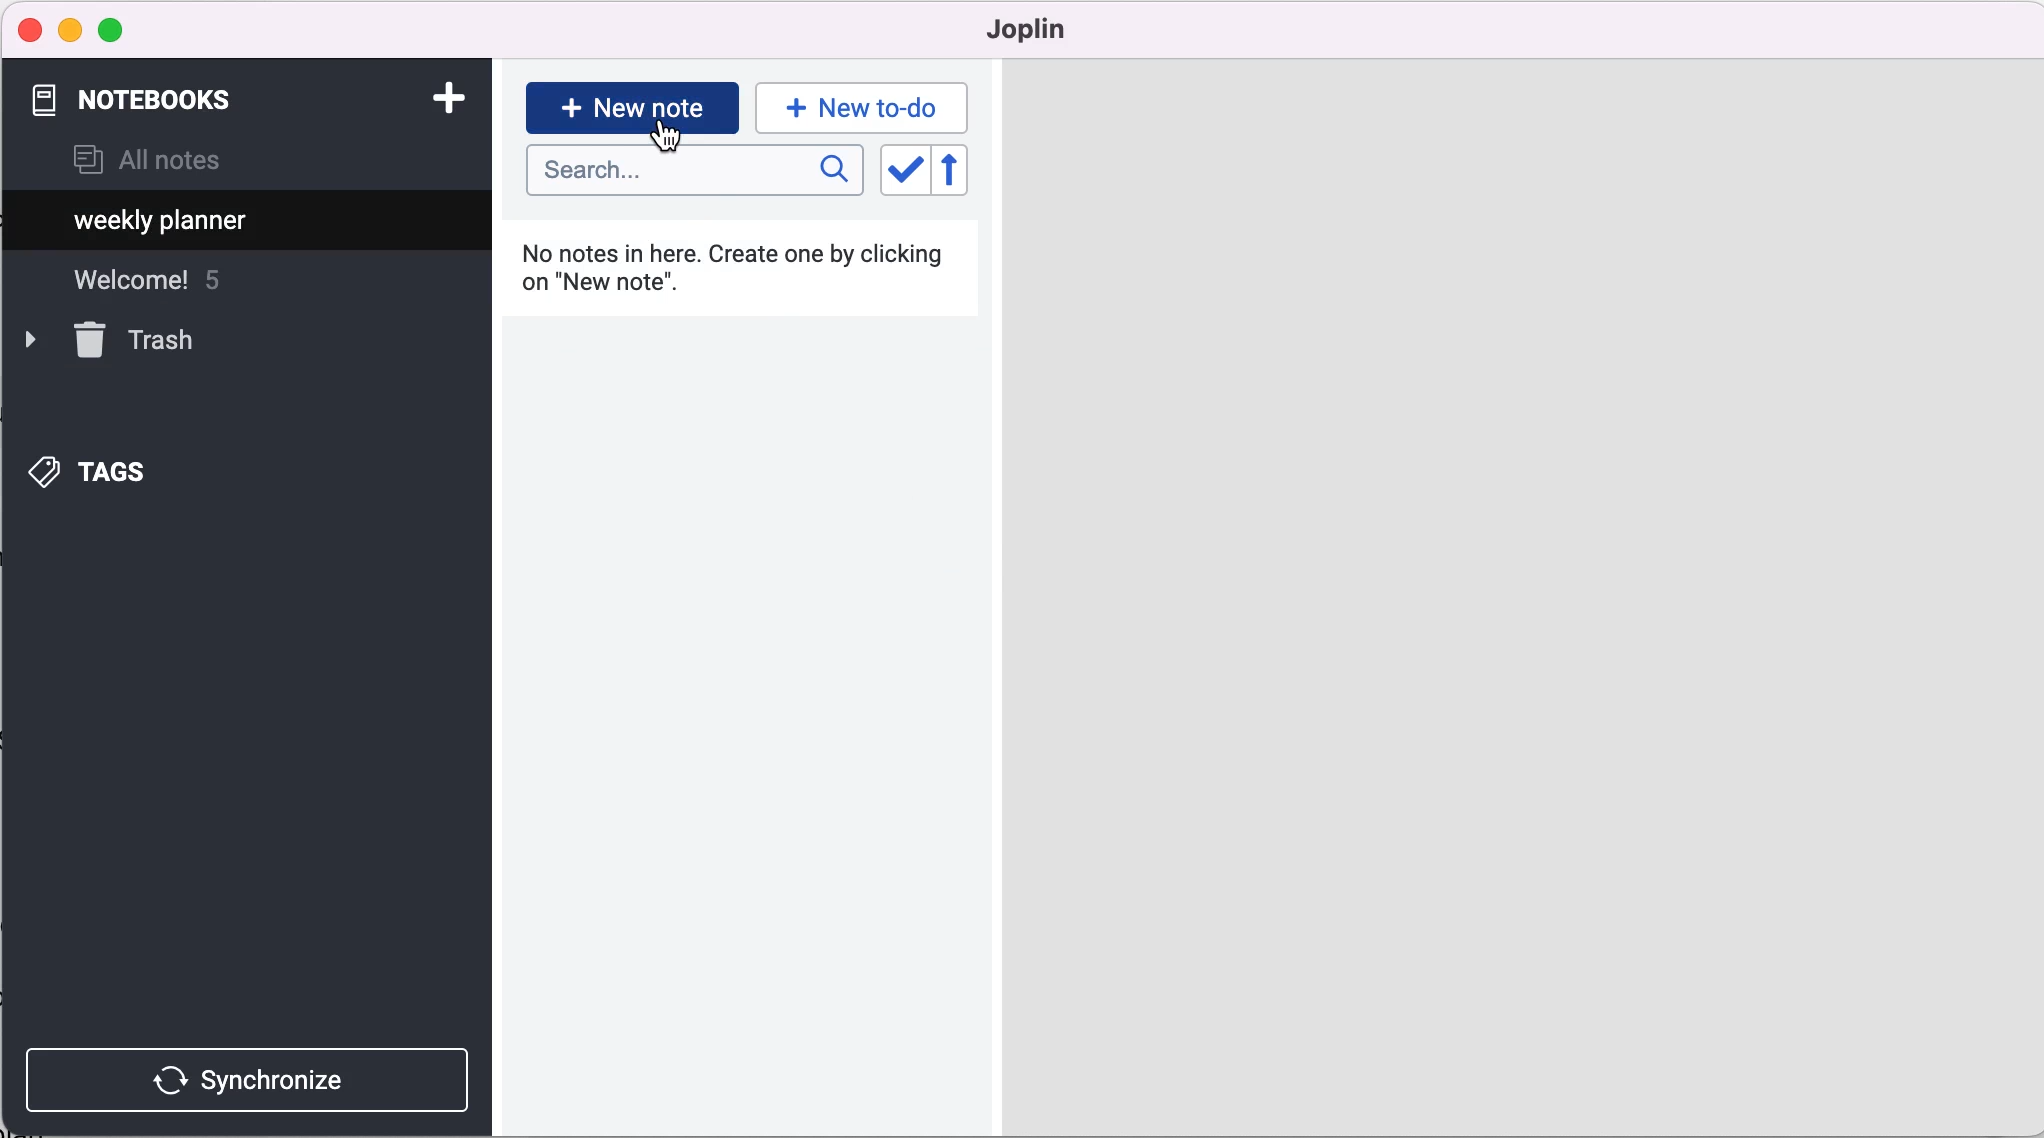 This screenshot has width=2044, height=1138. Describe the element at coordinates (858, 107) in the screenshot. I see `new to-do` at that location.